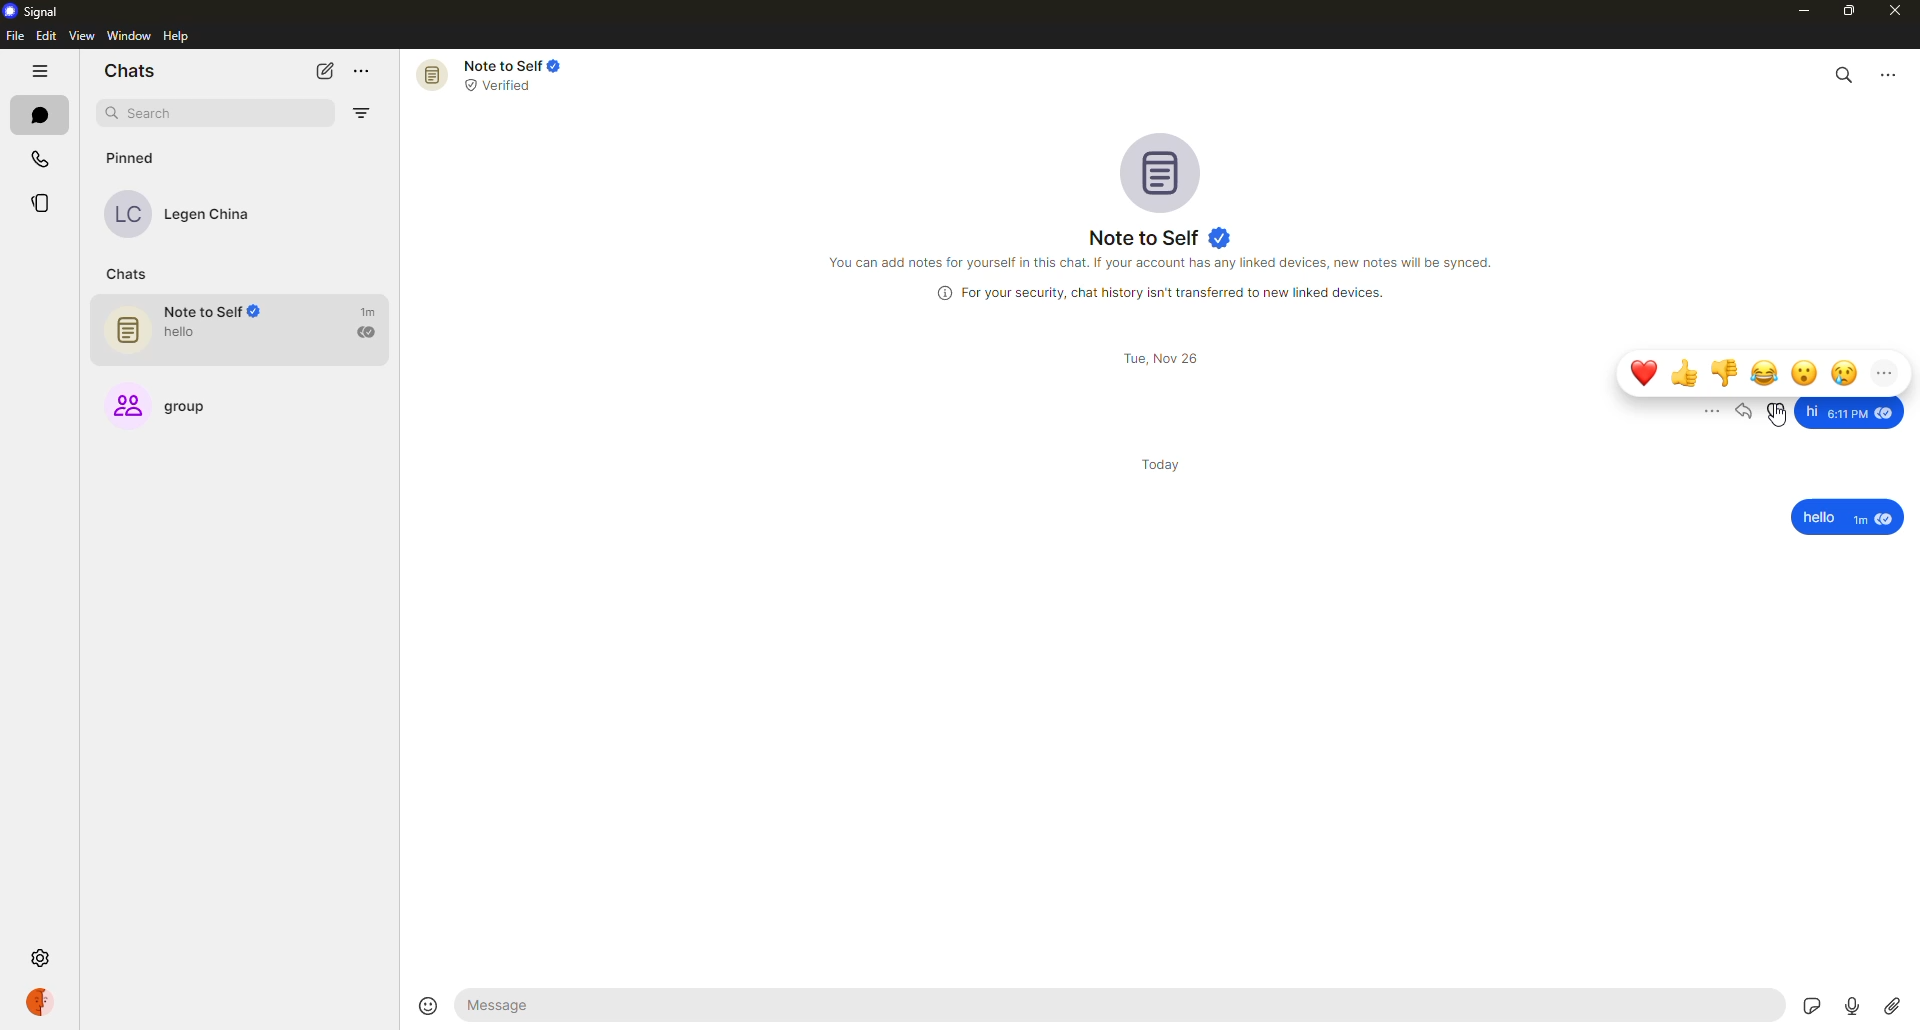 The width and height of the screenshot is (1920, 1030). What do you see at coordinates (1166, 462) in the screenshot?
I see `day` at bounding box center [1166, 462].